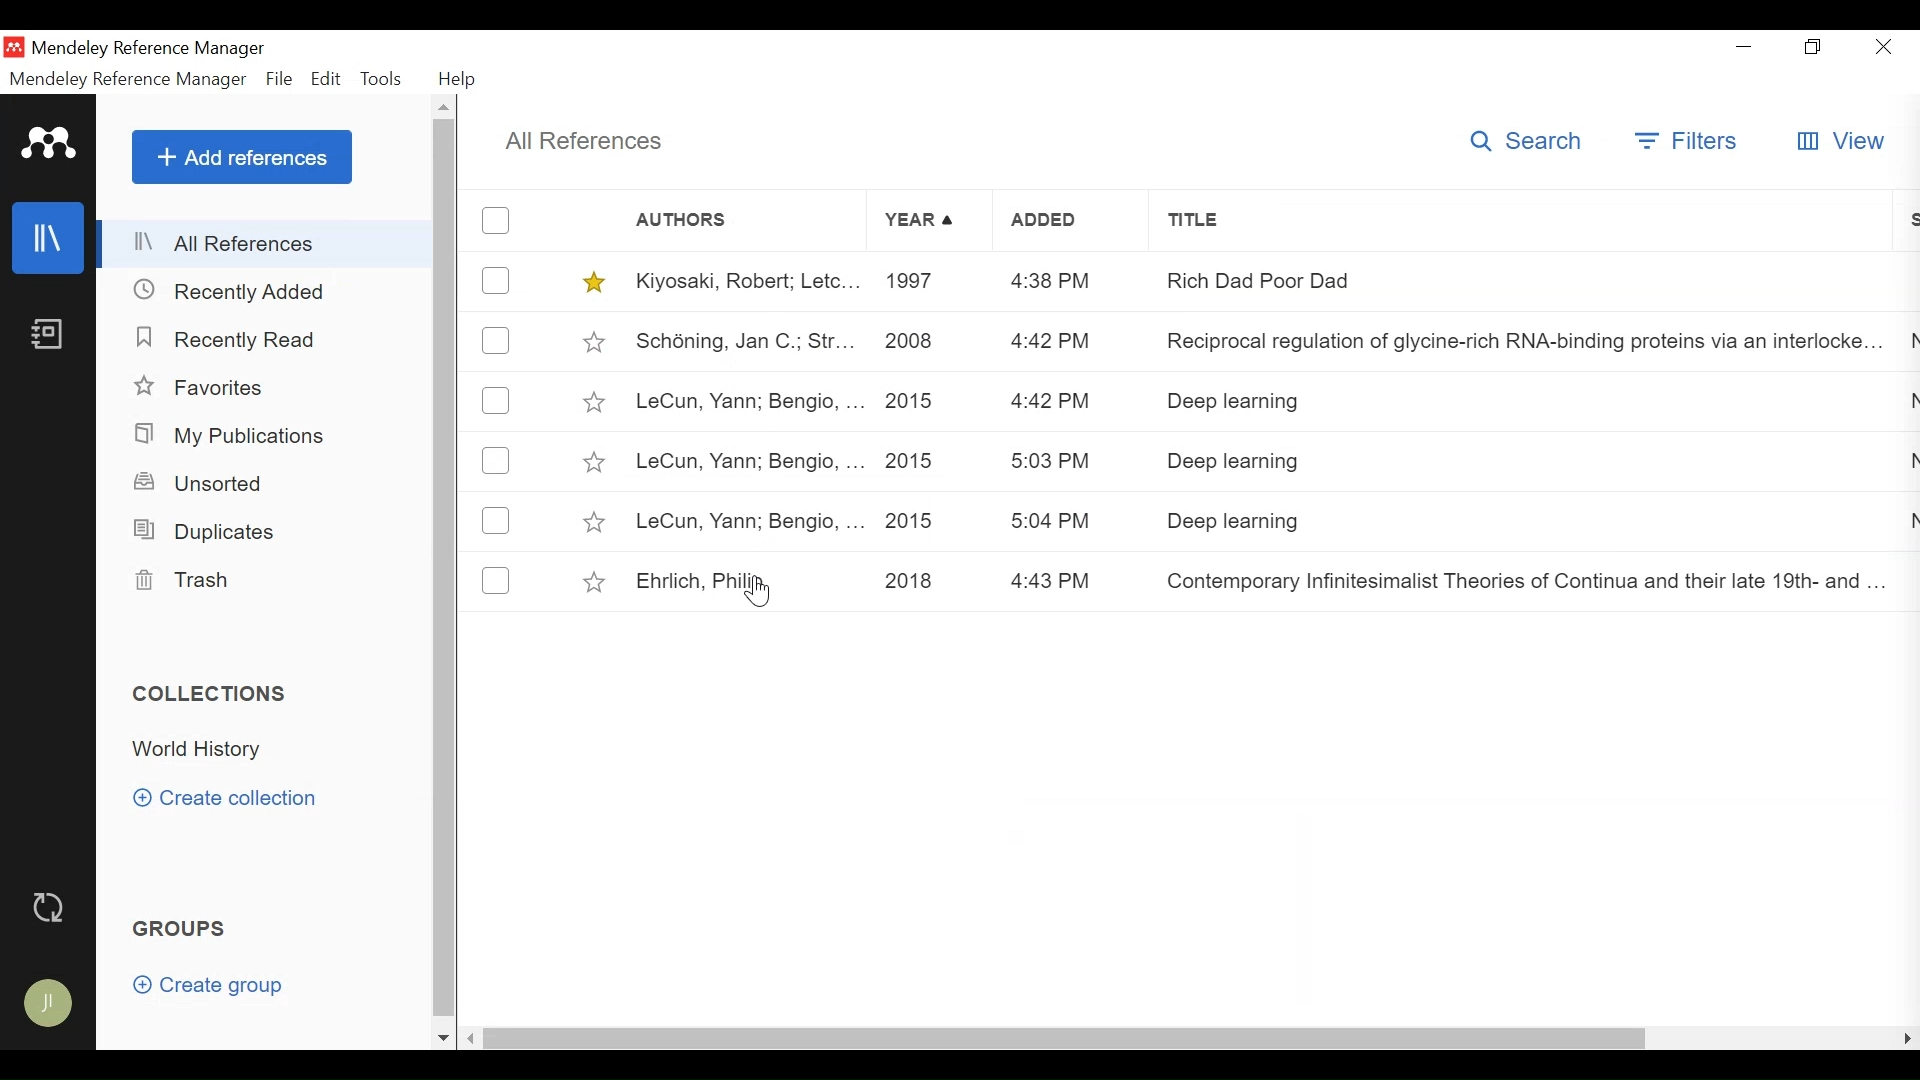  Describe the element at coordinates (49, 907) in the screenshot. I see `Sync` at that location.